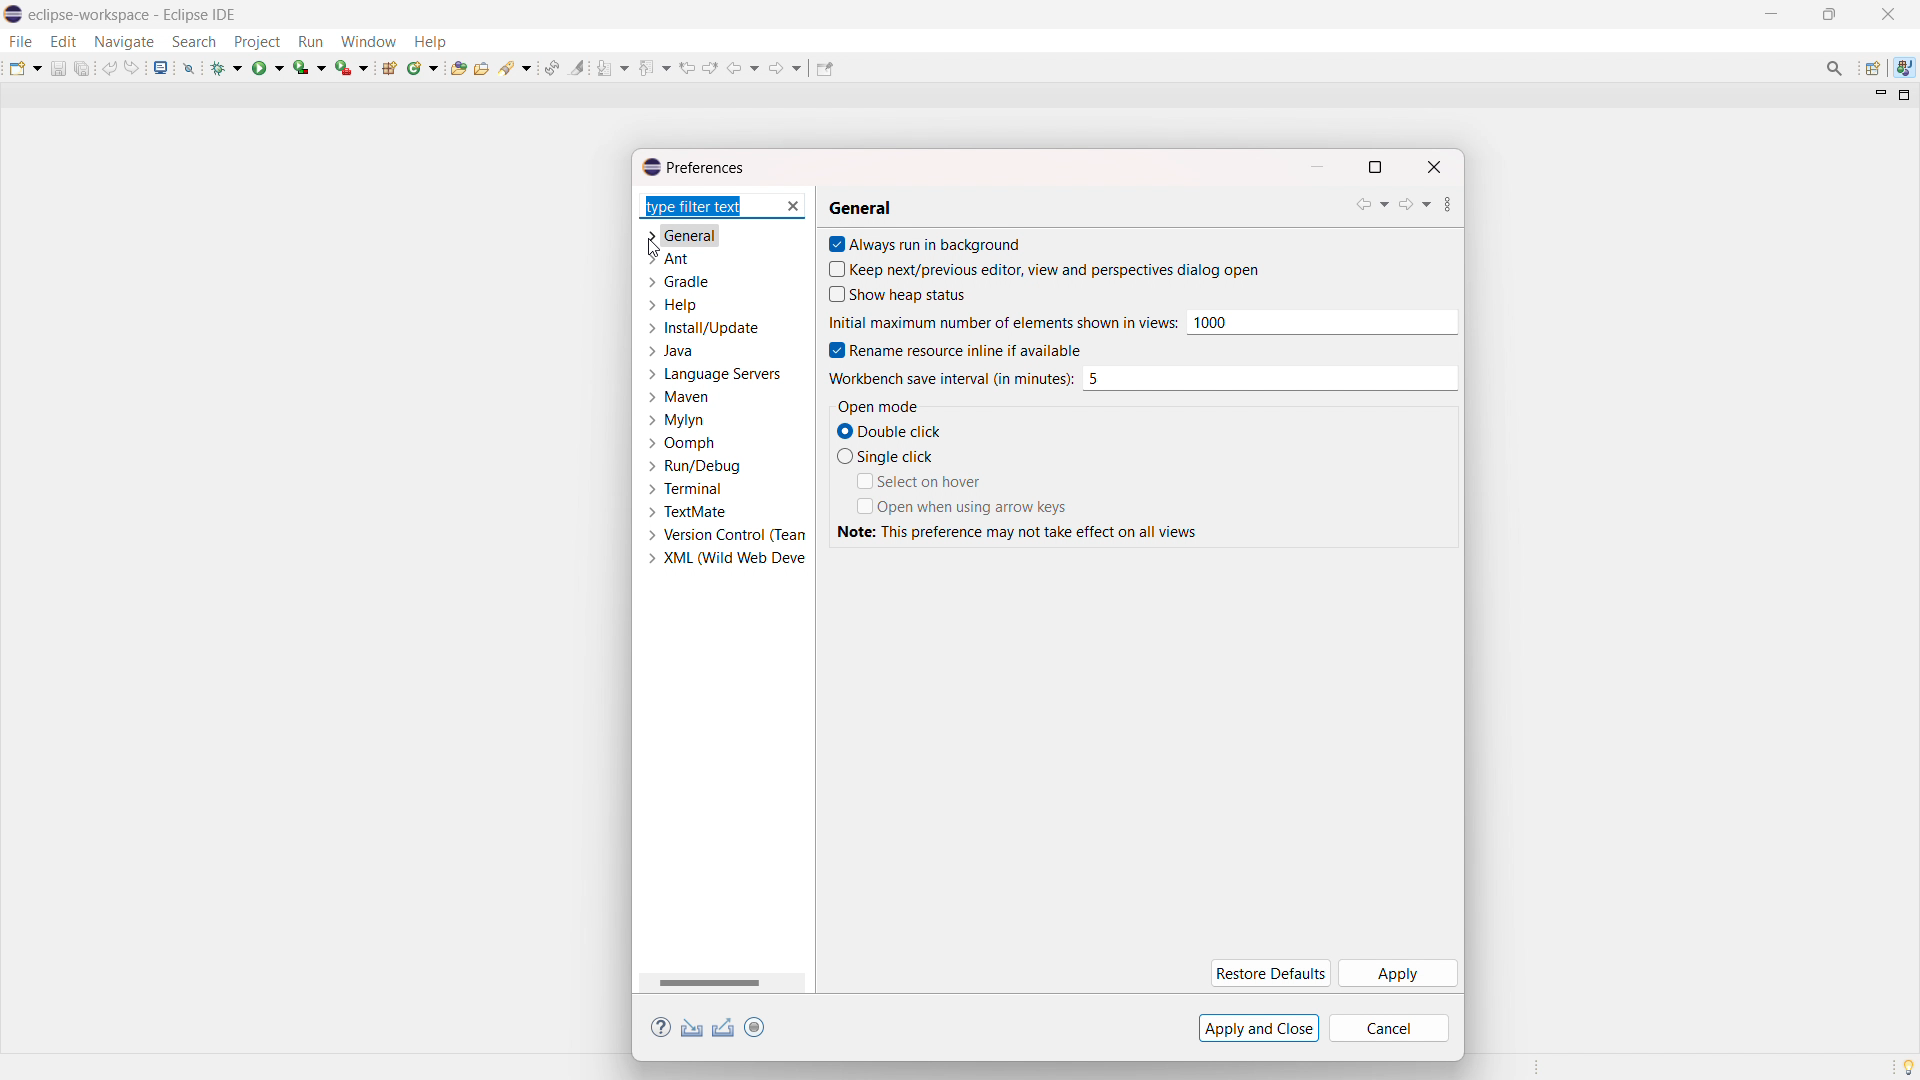 The height and width of the screenshot is (1080, 1920). What do you see at coordinates (861, 481) in the screenshot?
I see `Checkbox` at bounding box center [861, 481].